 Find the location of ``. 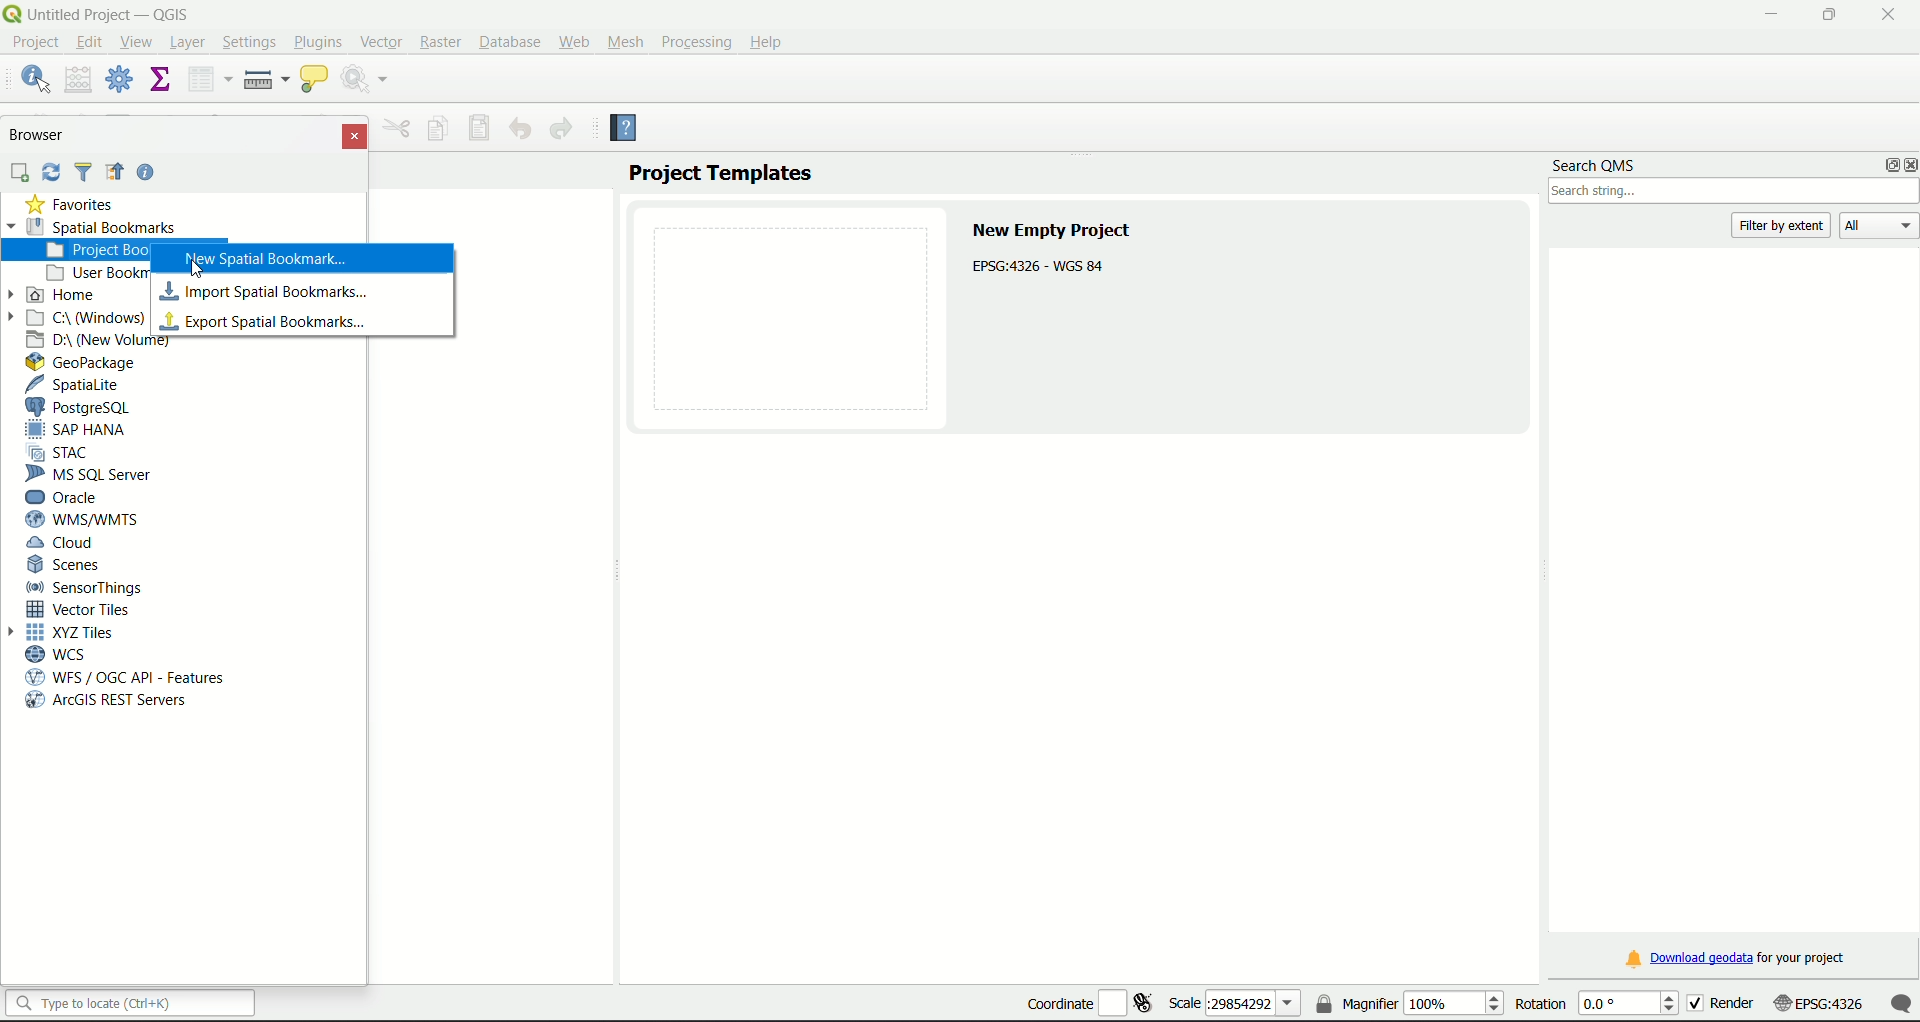

 is located at coordinates (397, 128).